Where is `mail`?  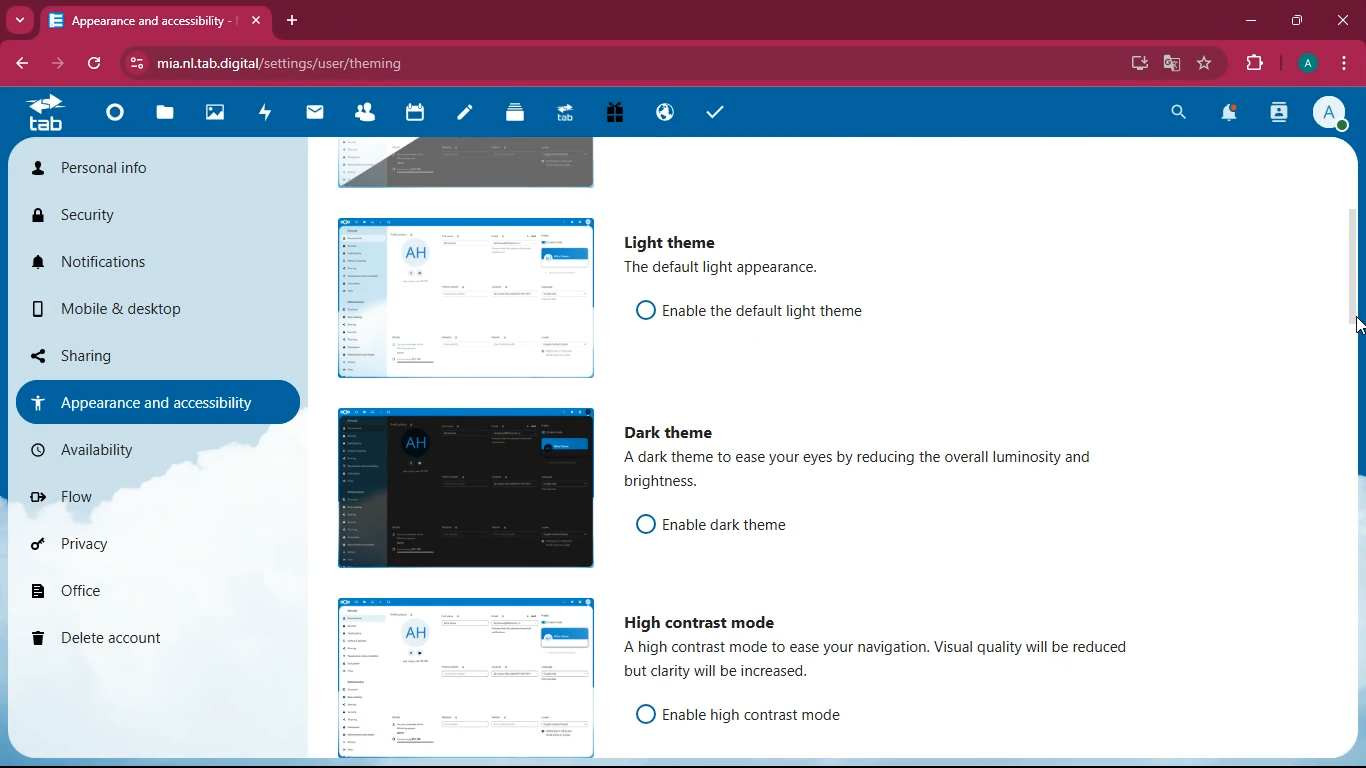 mail is located at coordinates (316, 115).